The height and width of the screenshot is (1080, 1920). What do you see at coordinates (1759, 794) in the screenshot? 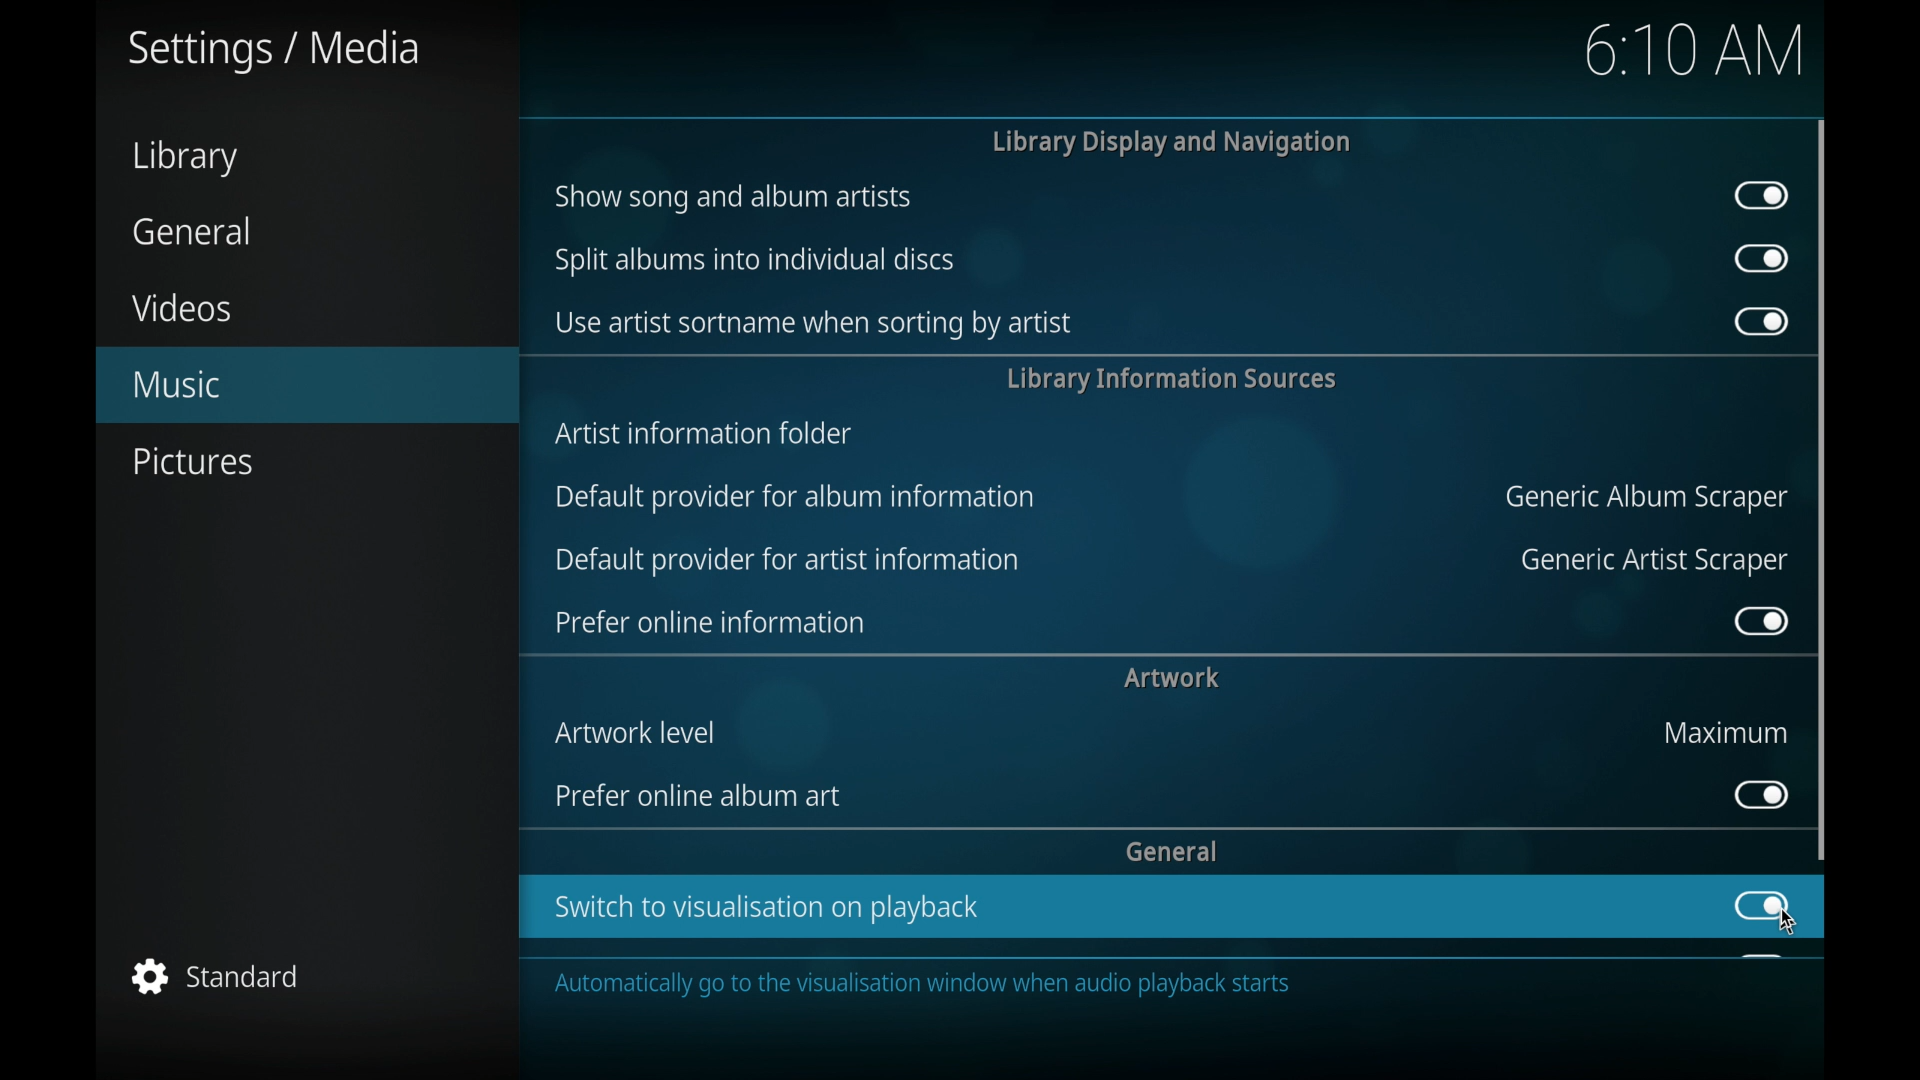
I see `toggle button` at bounding box center [1759, 794].